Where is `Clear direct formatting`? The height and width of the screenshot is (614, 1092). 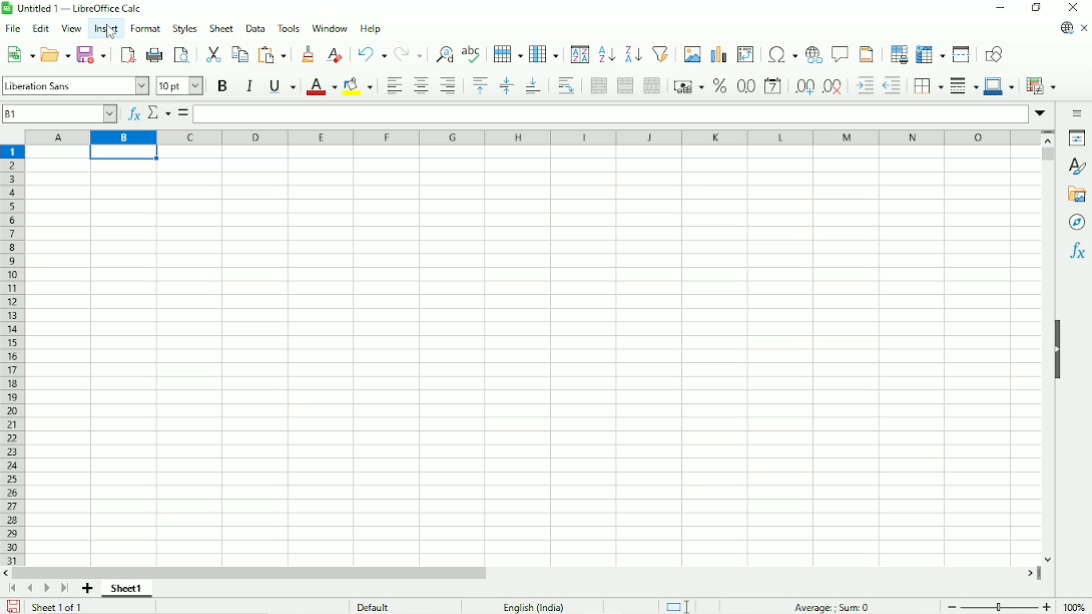
Clear direct formatting is located at coordinates (336, 54).